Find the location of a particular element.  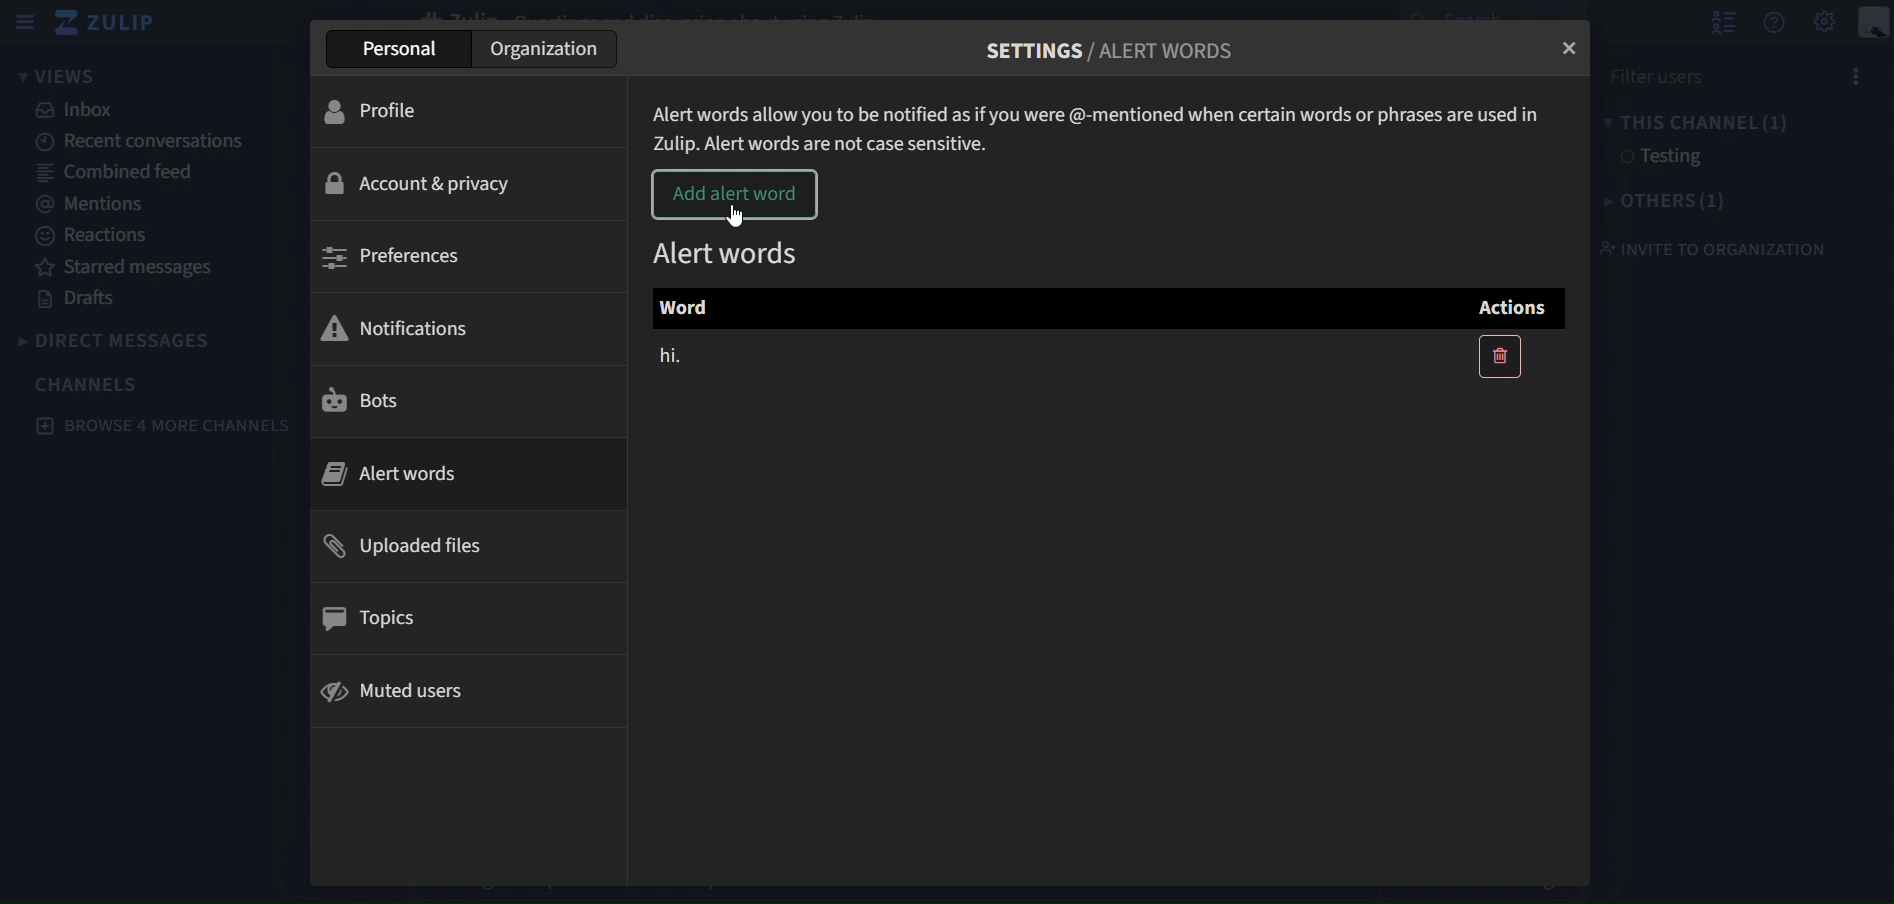

alert words is located at coordinates (425, 471).